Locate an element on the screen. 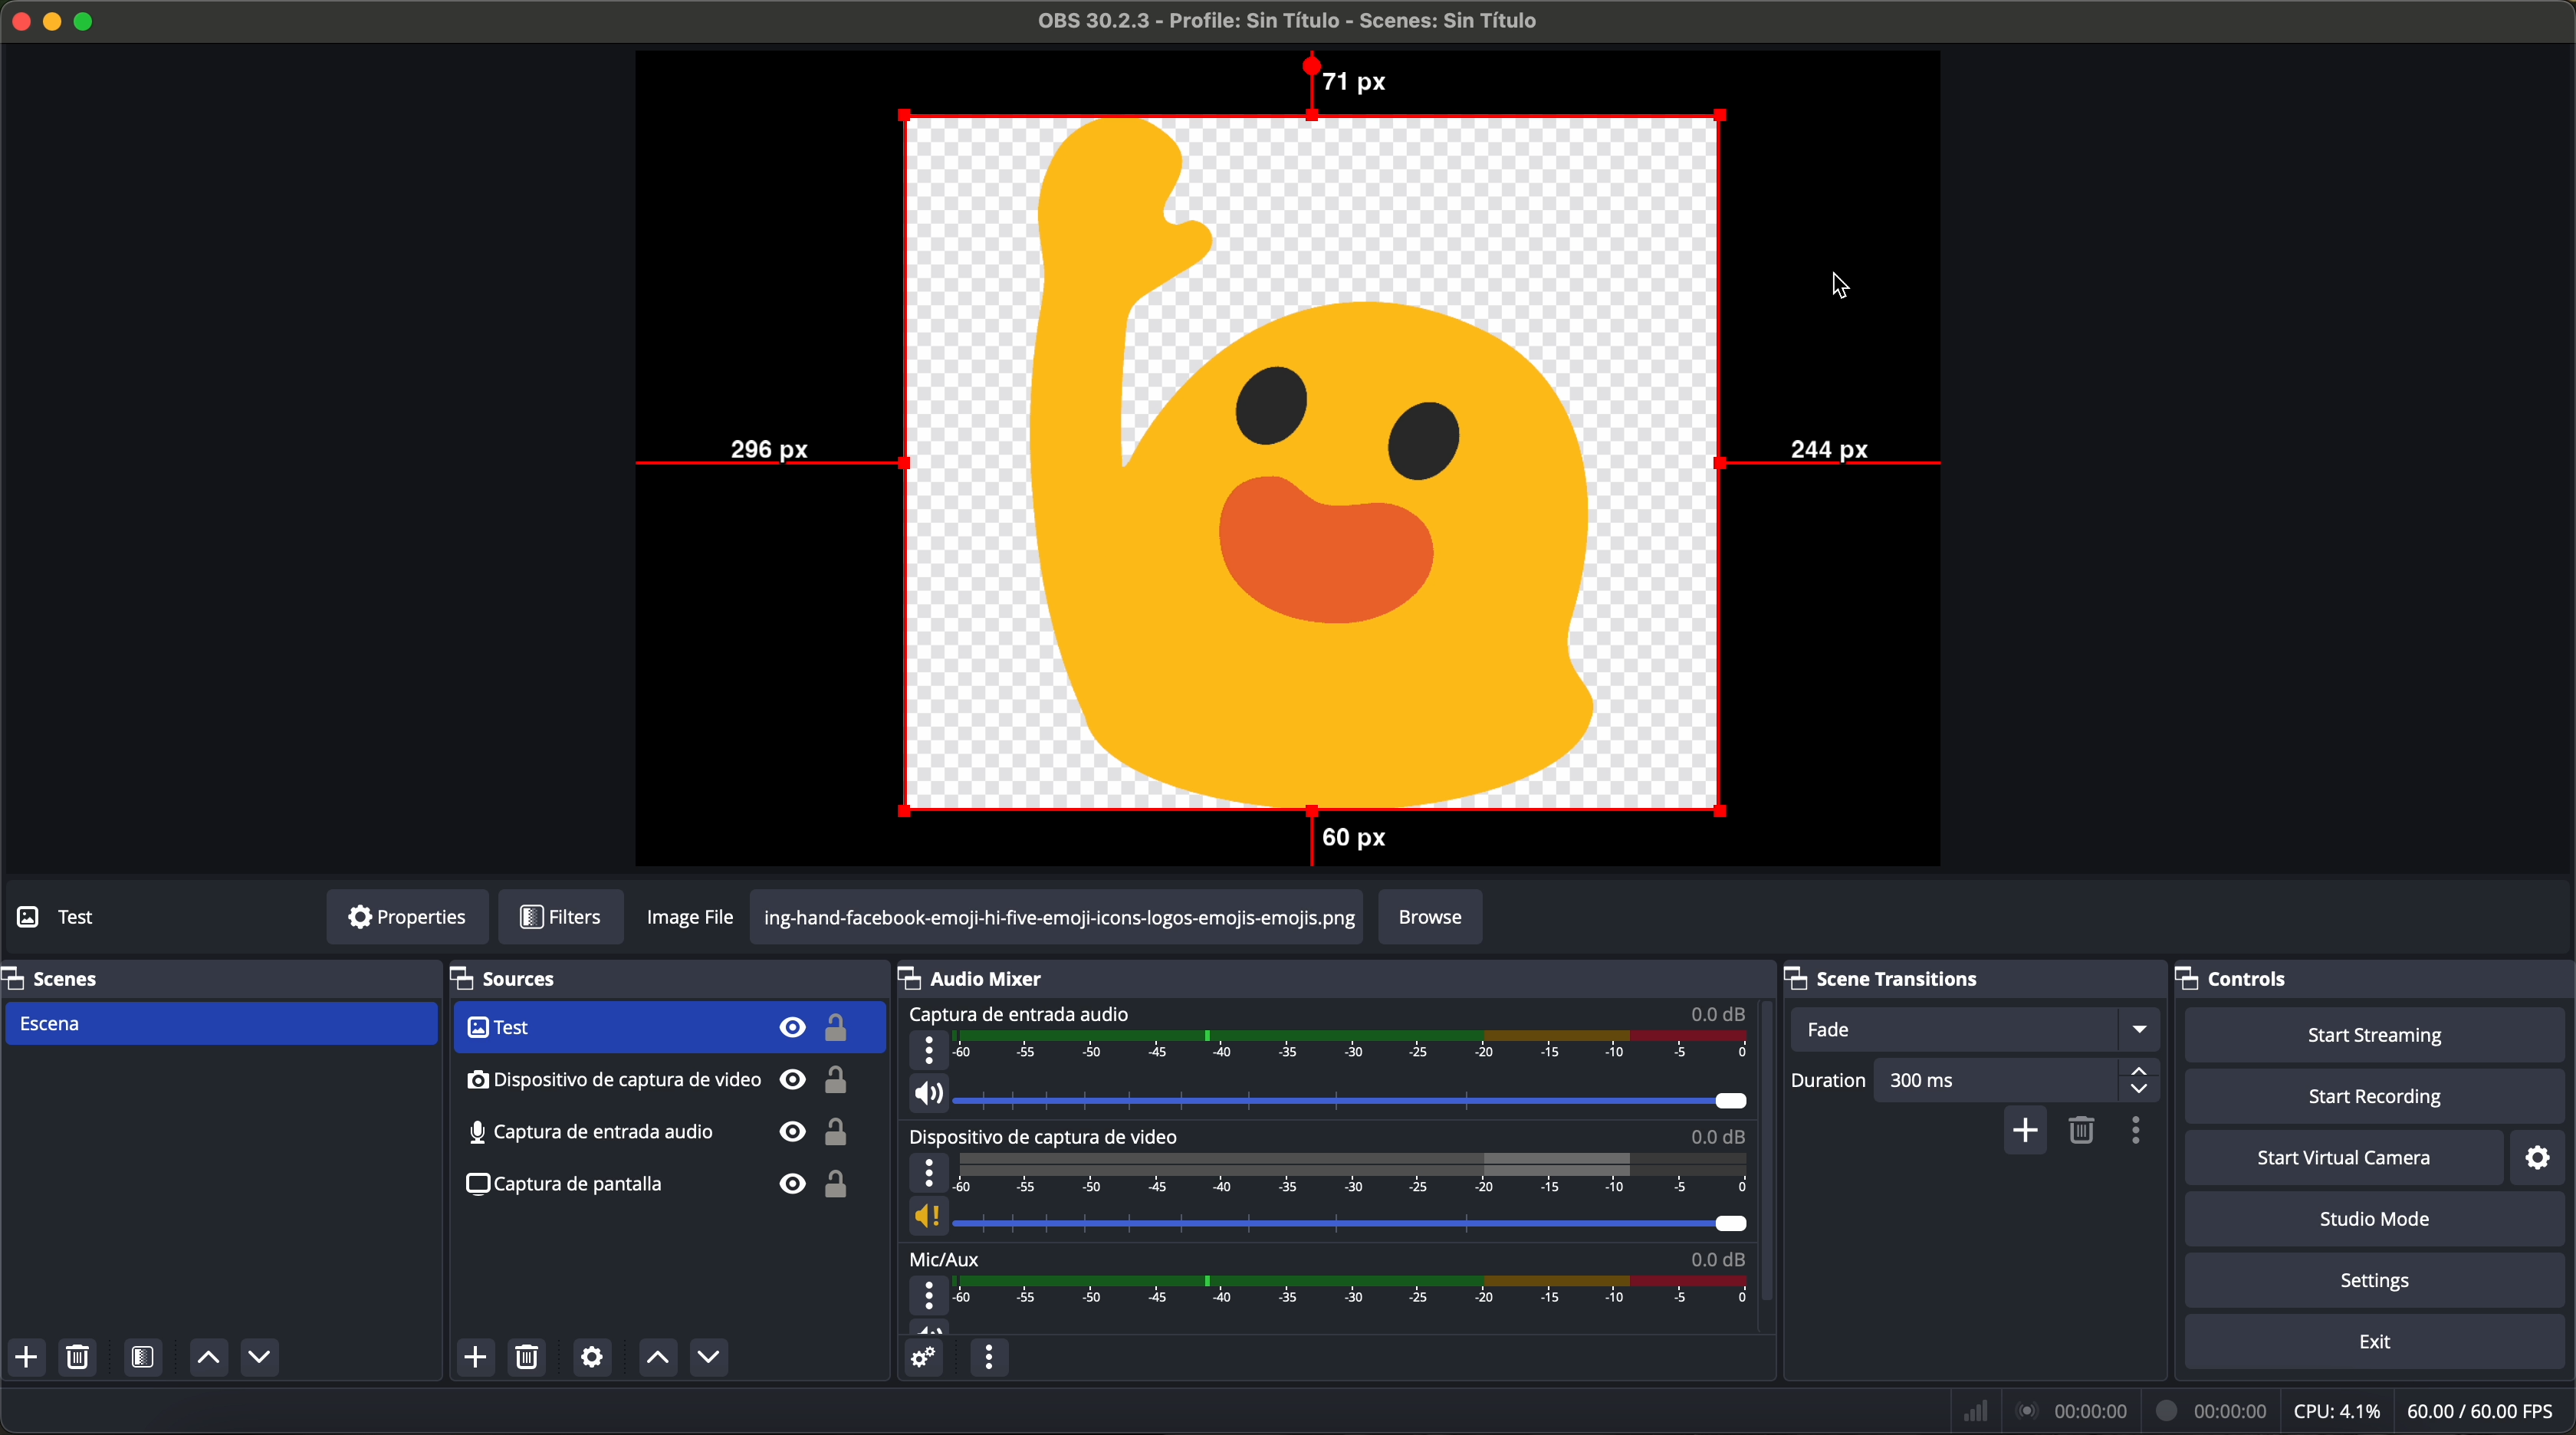 The image size is (2576, 1435). scroll down is located at coordinates (1769, 1131).